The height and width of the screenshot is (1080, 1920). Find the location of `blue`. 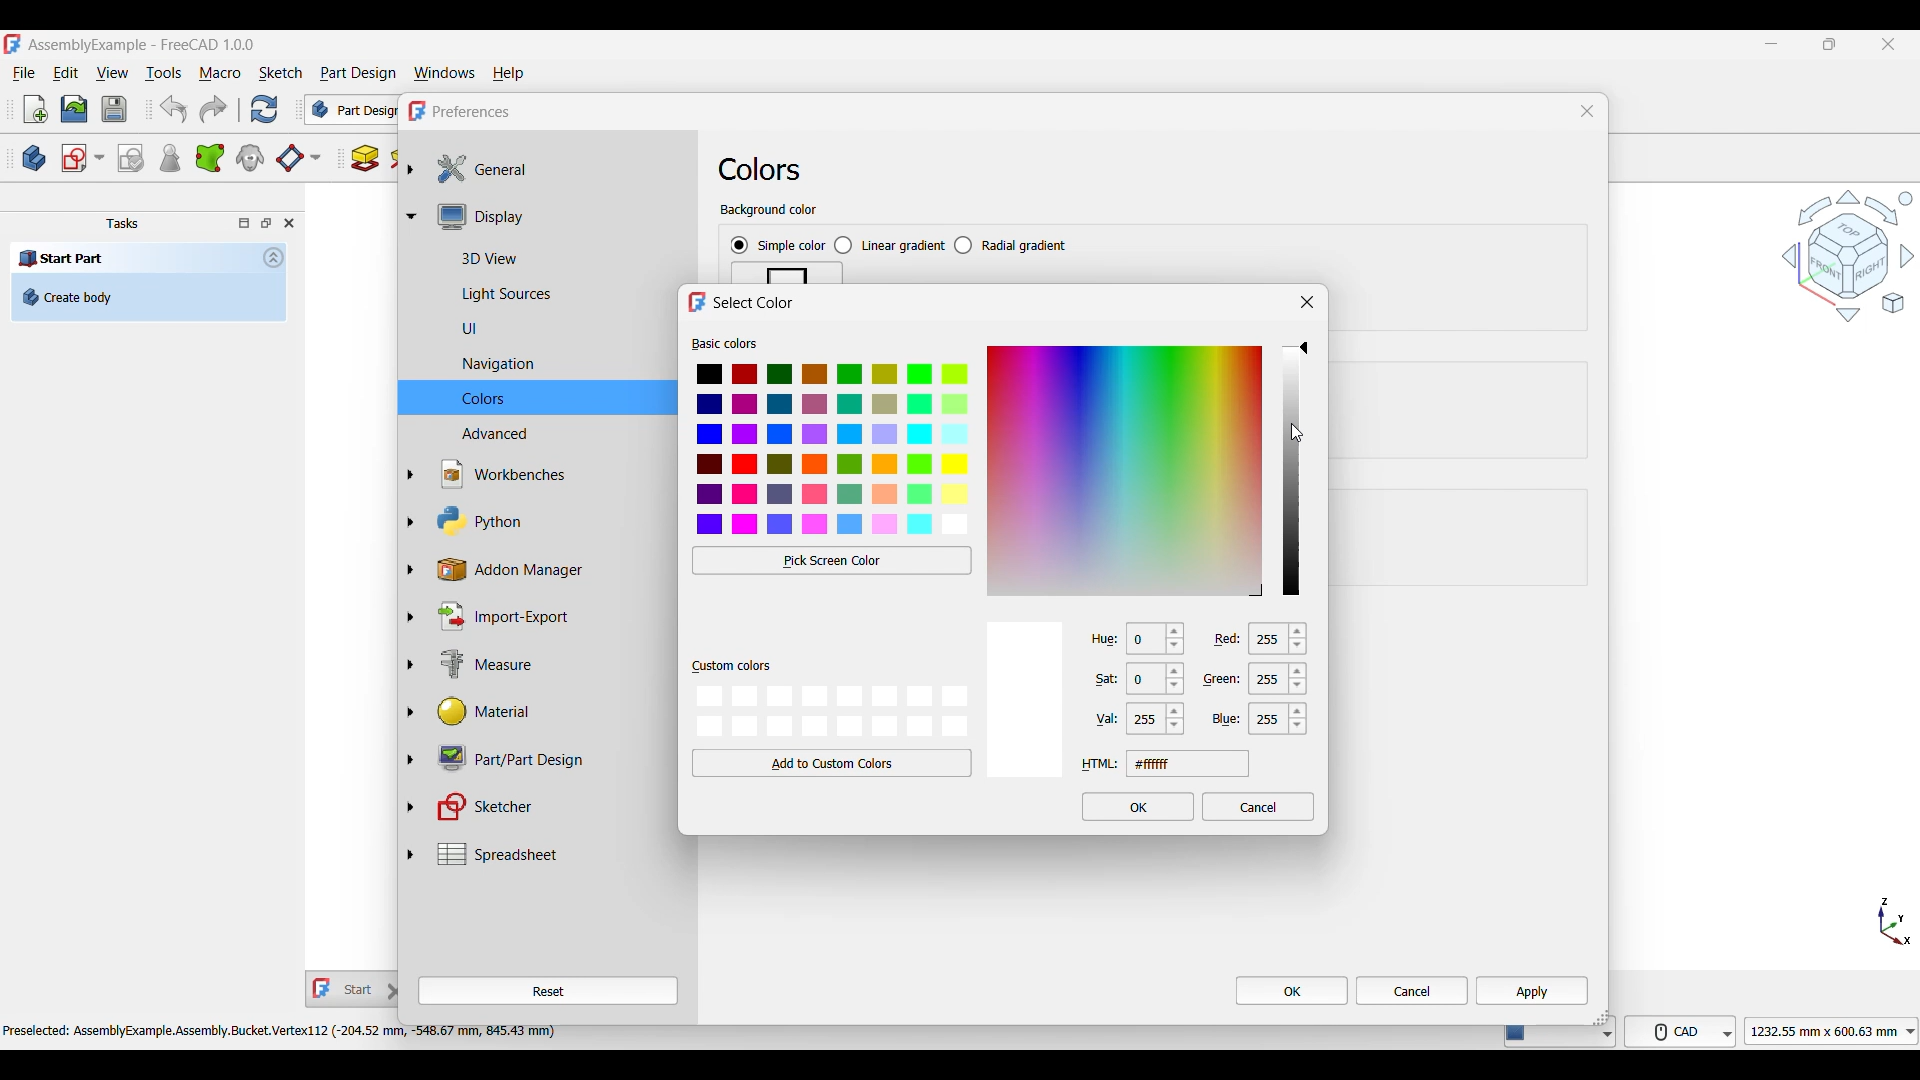

blue is located at coordinates (1226, 718).